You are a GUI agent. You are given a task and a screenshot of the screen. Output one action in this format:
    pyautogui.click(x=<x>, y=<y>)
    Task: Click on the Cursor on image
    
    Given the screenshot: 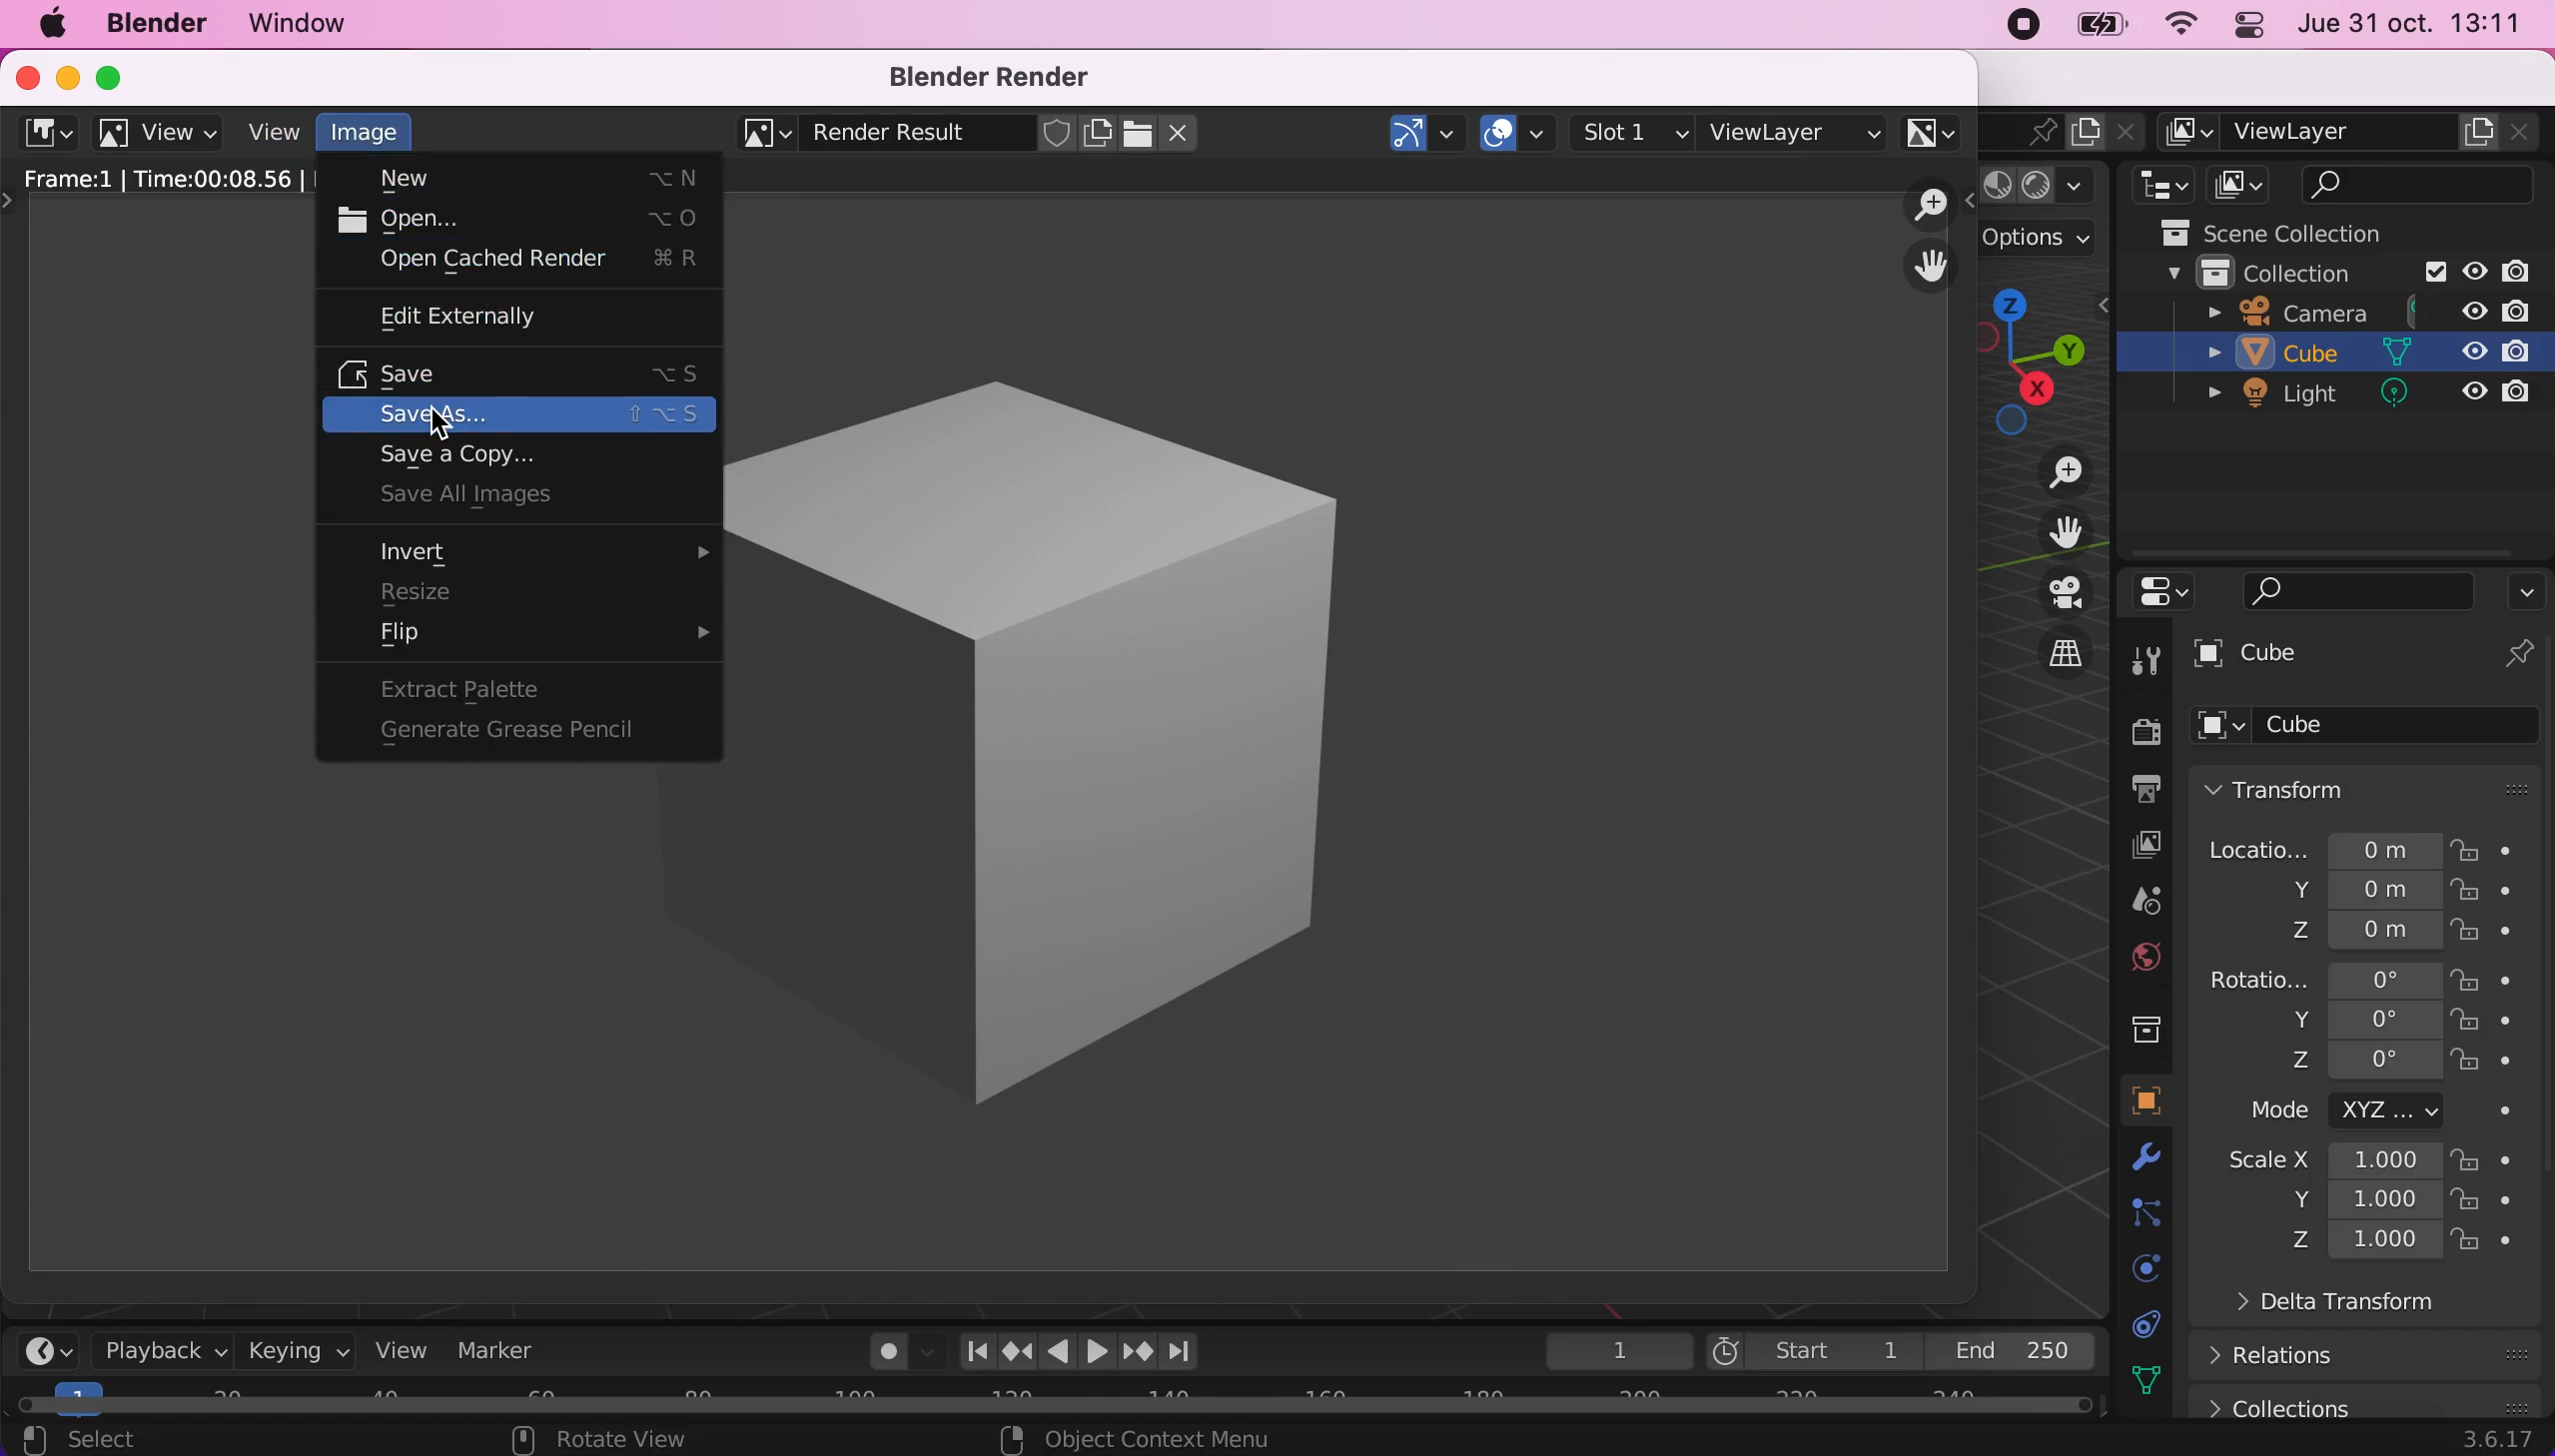 What is the action you would take?
    pyautogui.click(x=372, y=137)
    